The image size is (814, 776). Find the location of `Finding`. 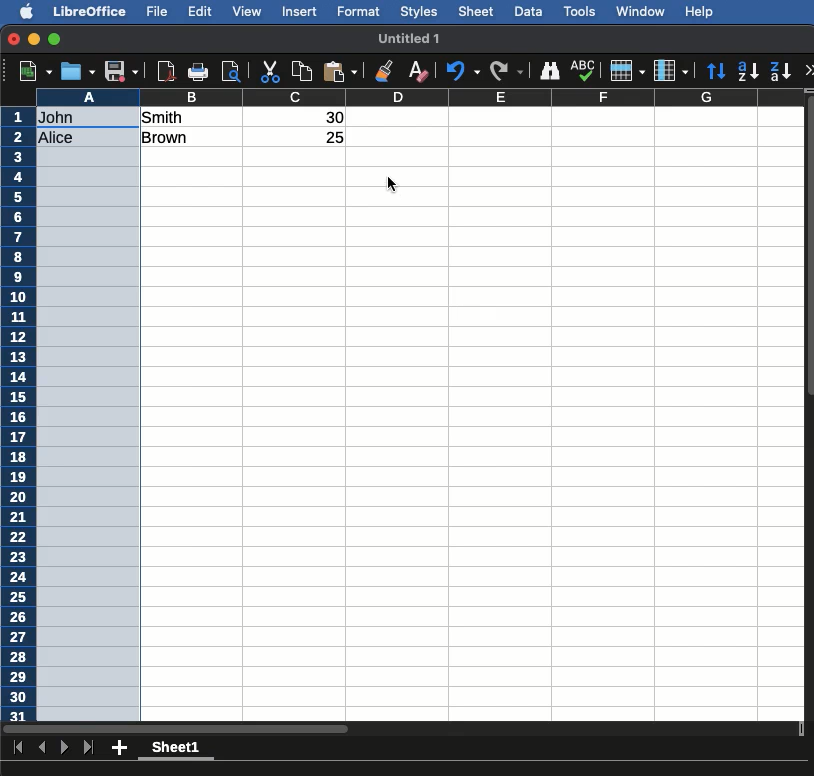

Finding is located at coordinates (550, 70).